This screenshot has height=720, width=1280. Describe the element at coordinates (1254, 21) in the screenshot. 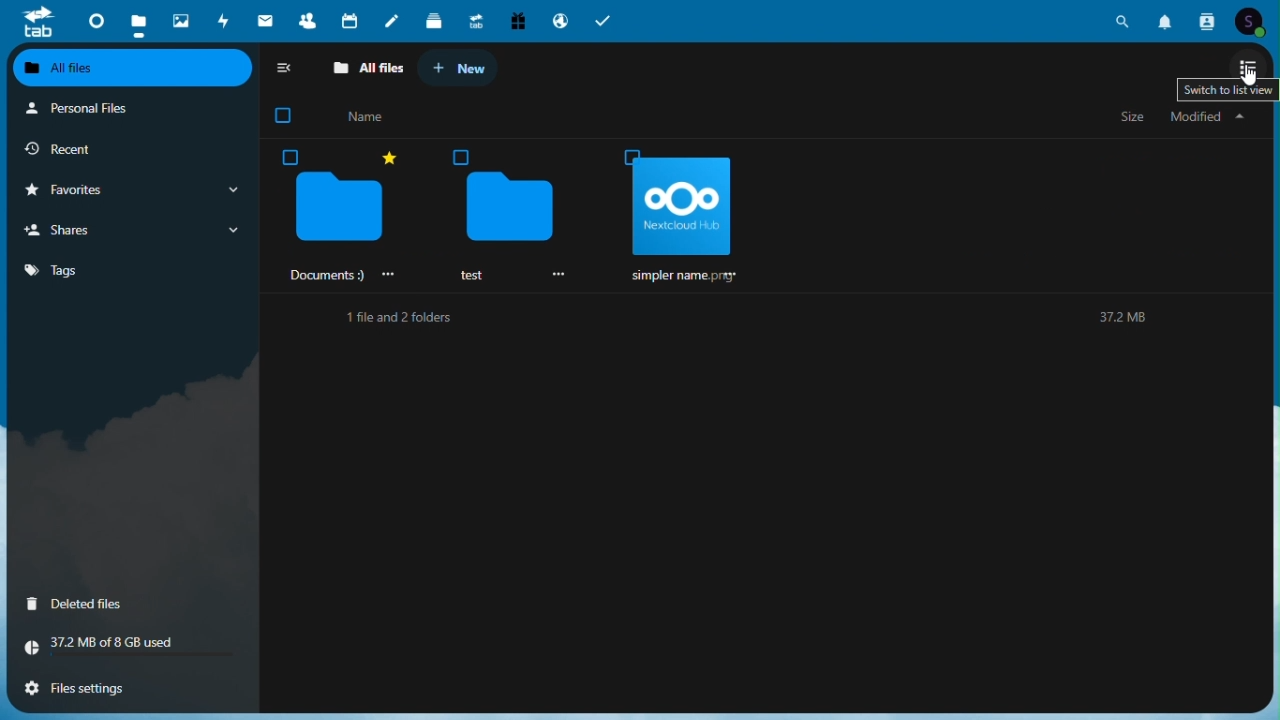

I see `account icon` at that location.